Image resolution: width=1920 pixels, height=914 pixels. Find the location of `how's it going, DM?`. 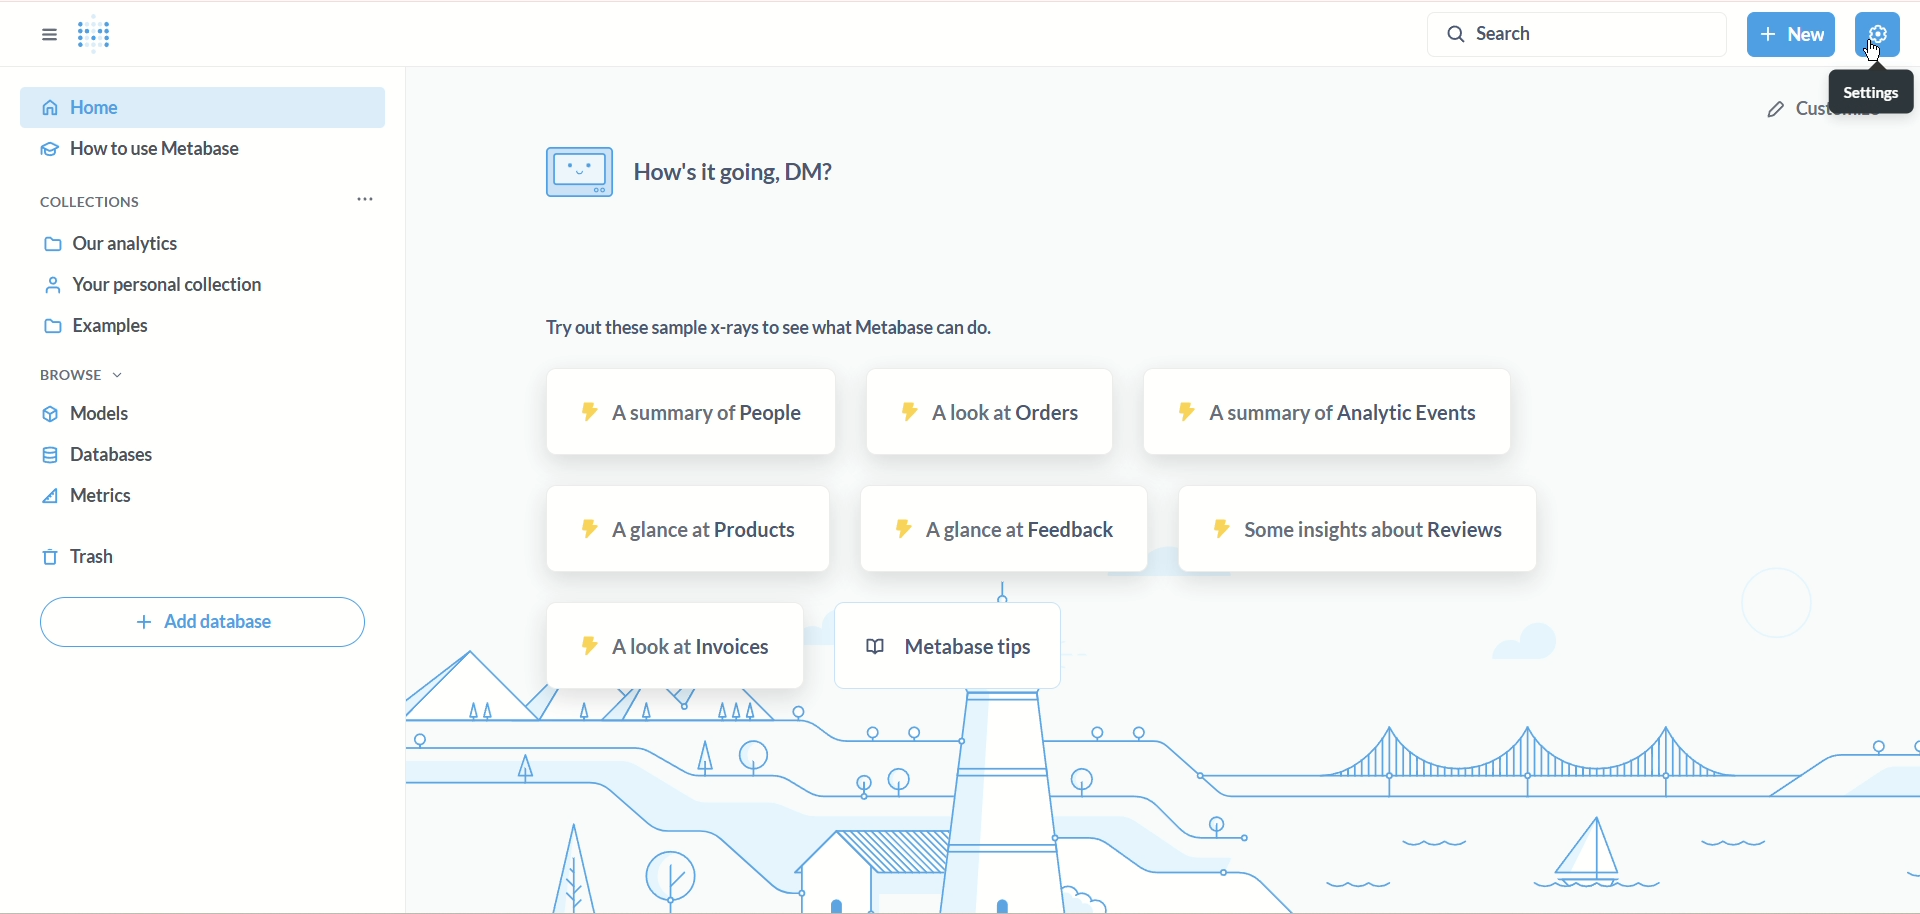

how's it going, DM? is located at coordinates (746, 175).